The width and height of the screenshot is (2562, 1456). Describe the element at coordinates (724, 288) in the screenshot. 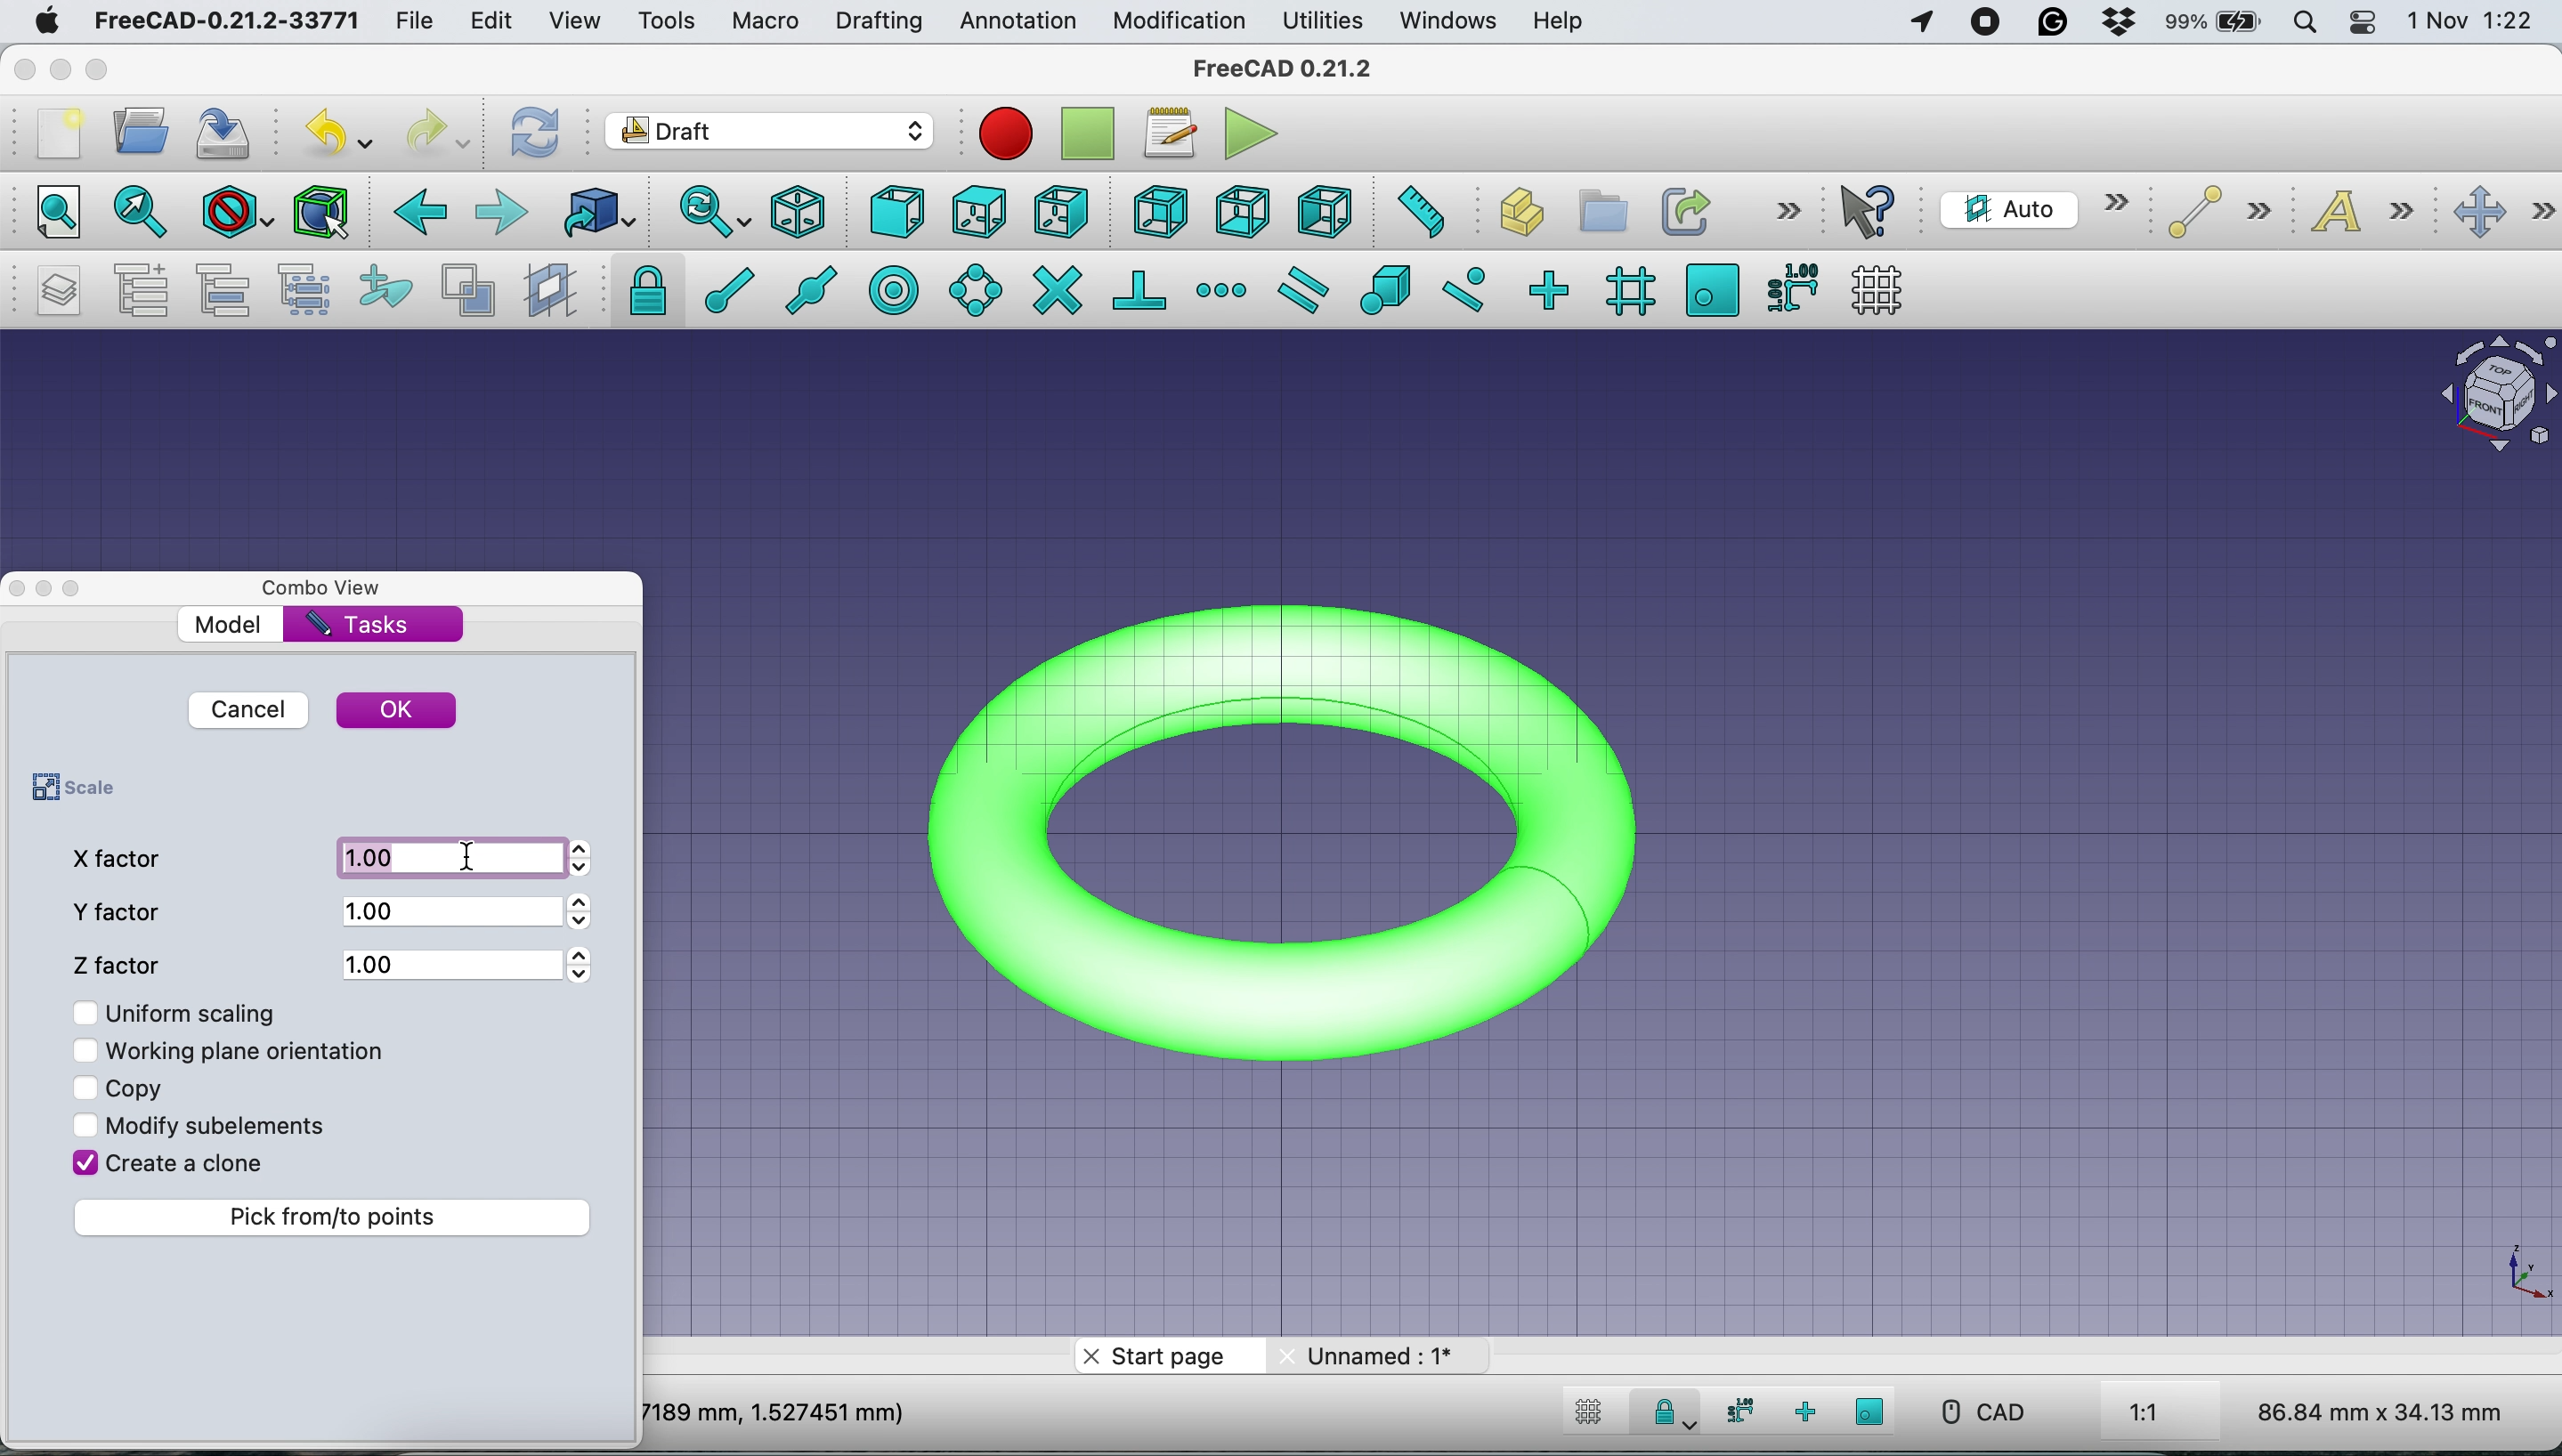

I see `snap endpoint` at that location.